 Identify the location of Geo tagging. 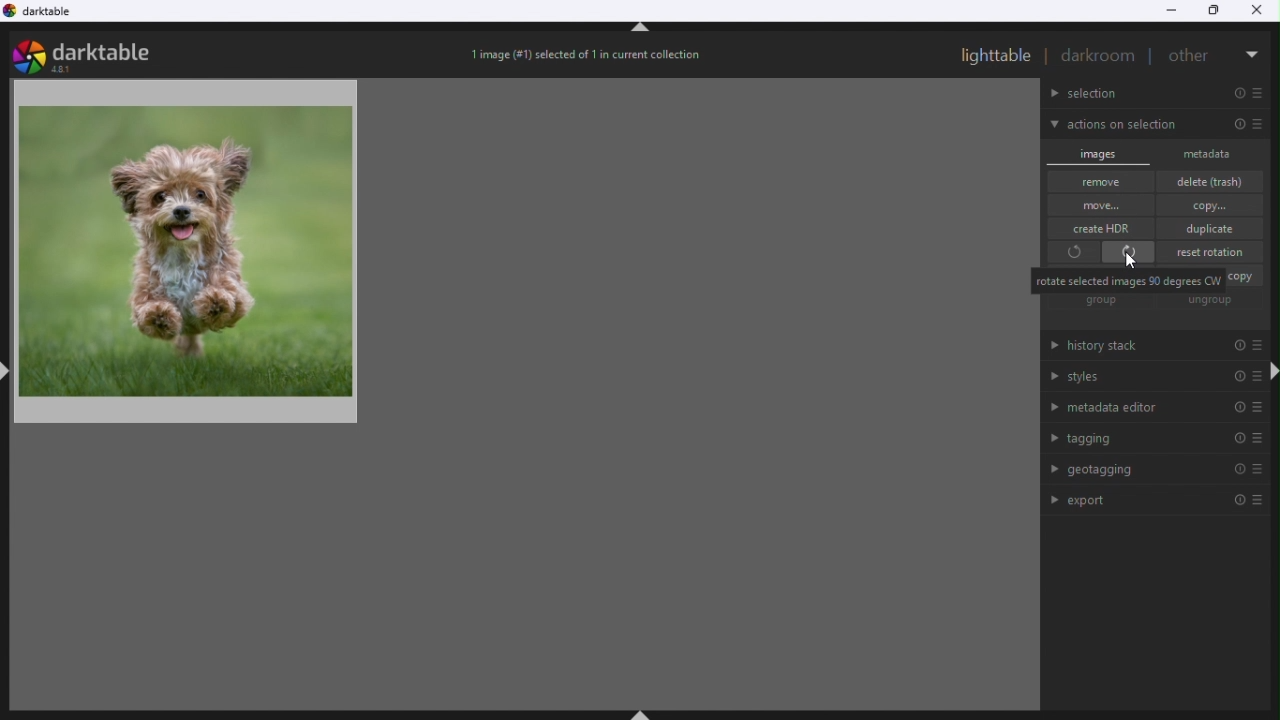
(1152, 471).